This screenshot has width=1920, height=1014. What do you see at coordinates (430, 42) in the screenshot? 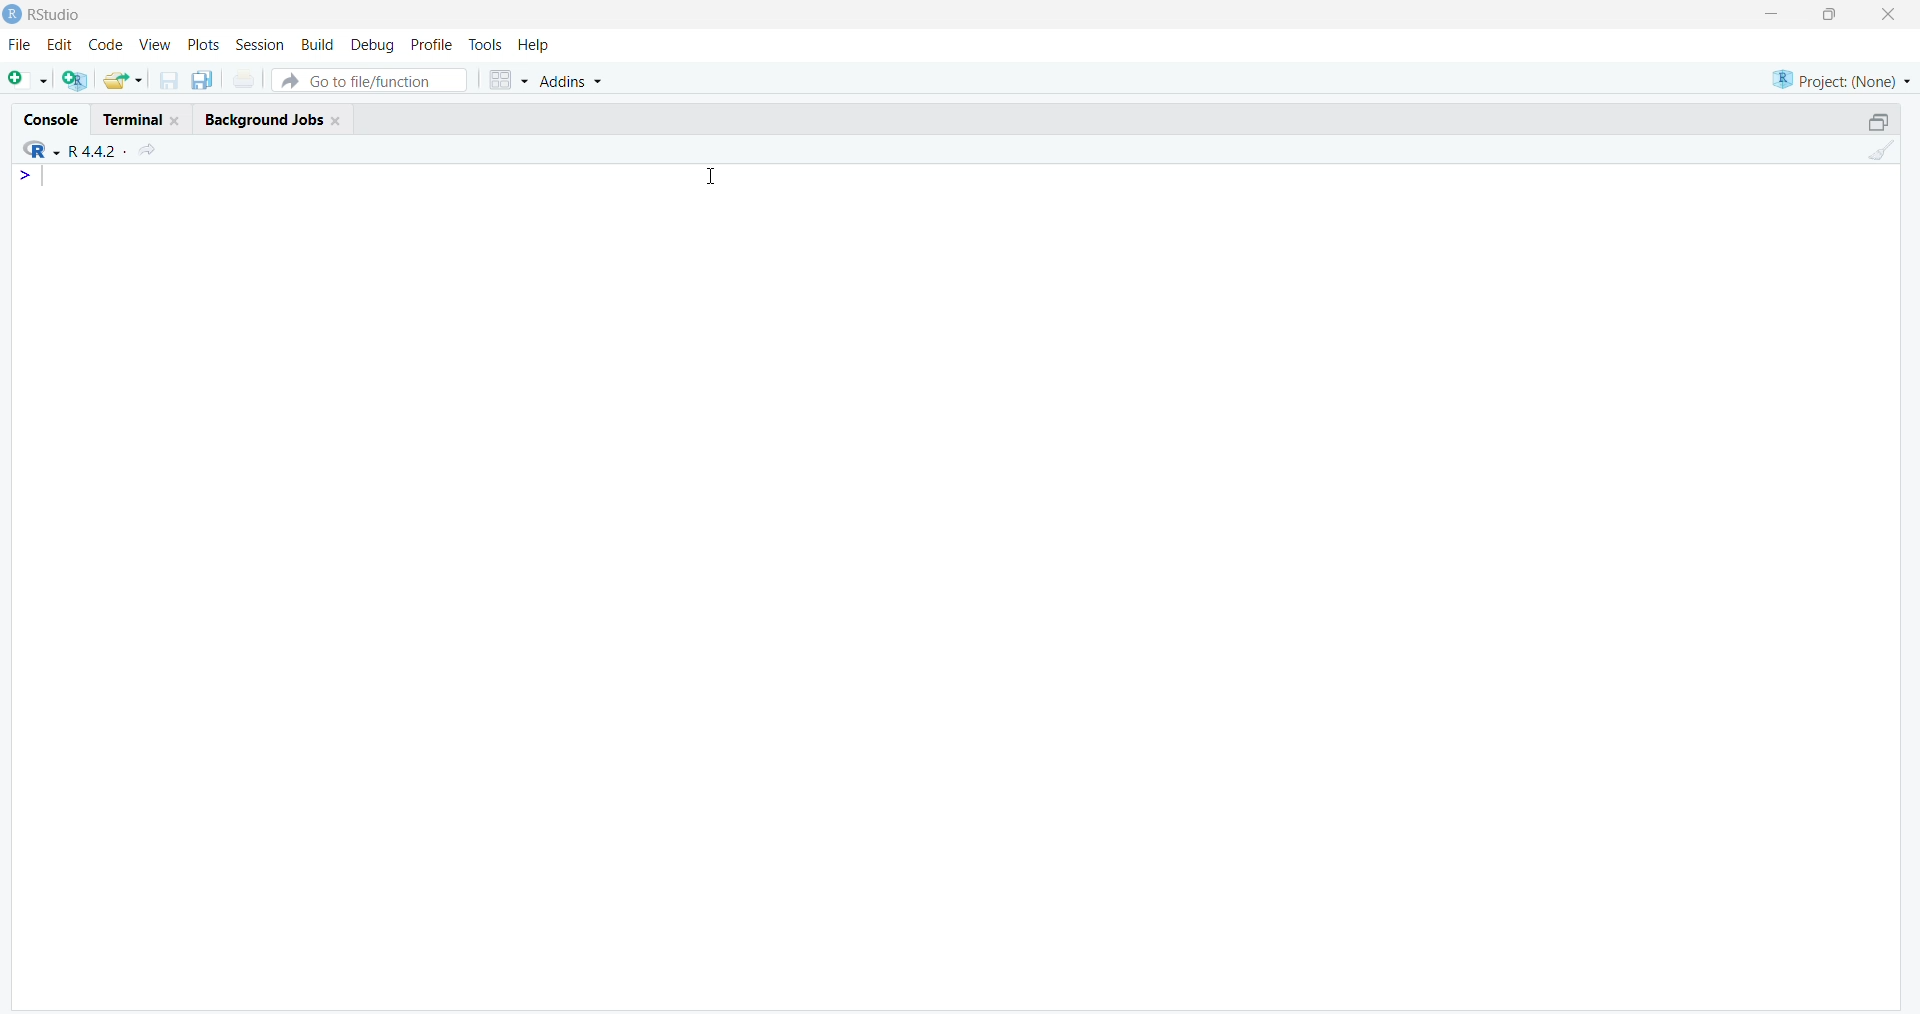
I see `Profile` at bounding box center [430, 42].